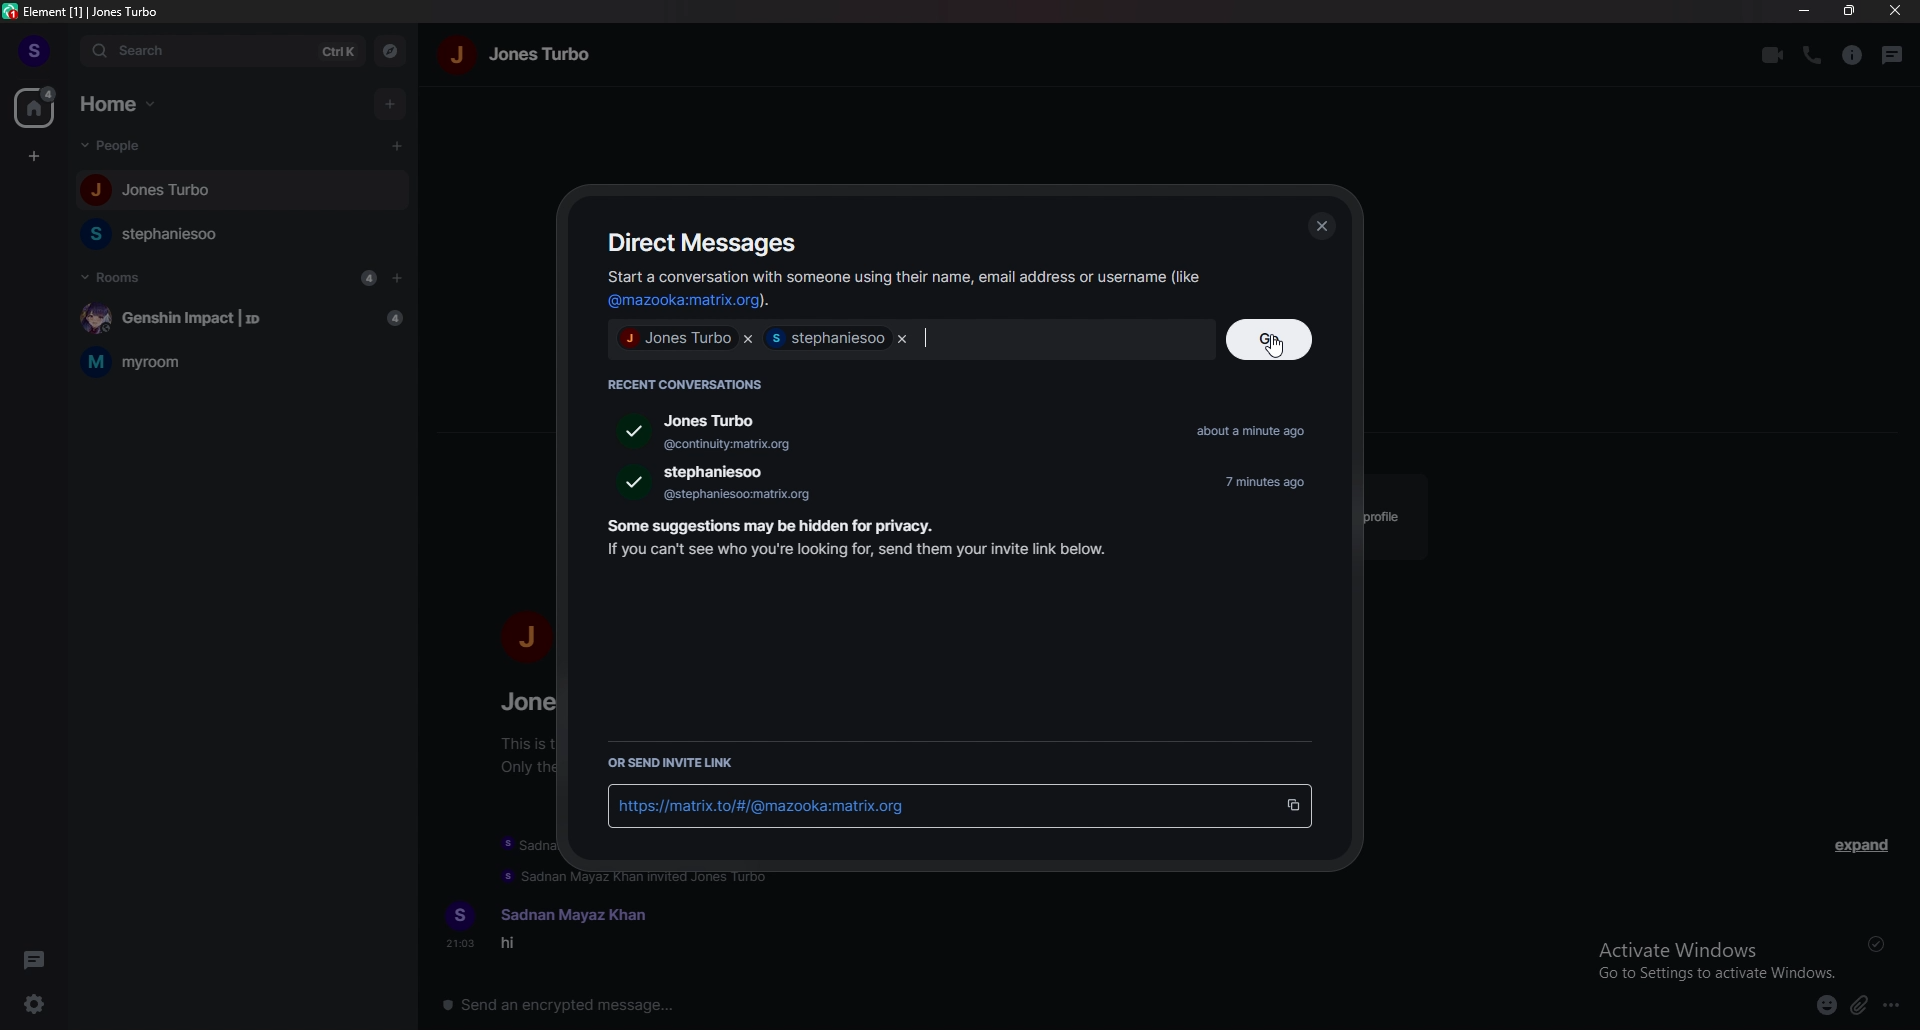  Describe the element at coordinates (119, 146) in the screenshot. I see `people` at that location.